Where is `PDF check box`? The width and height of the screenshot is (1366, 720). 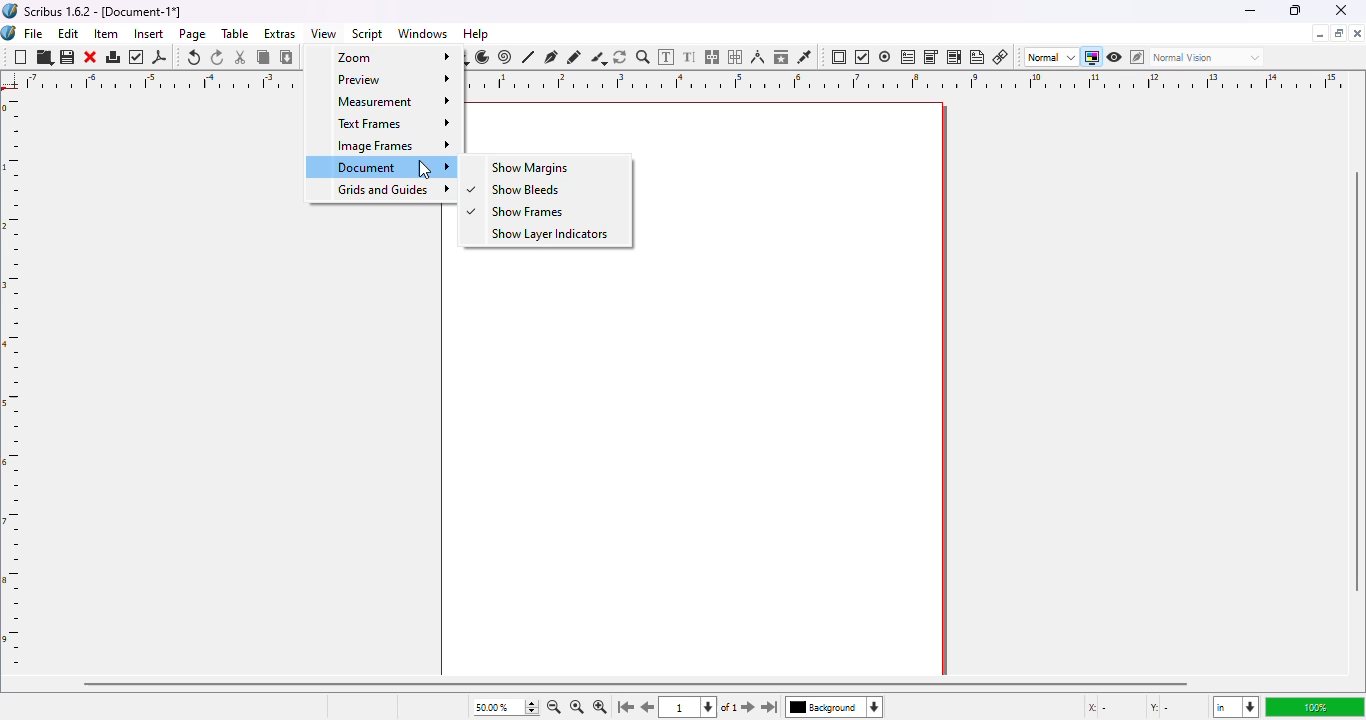 PDF check box is located at coordinates (862, 58).